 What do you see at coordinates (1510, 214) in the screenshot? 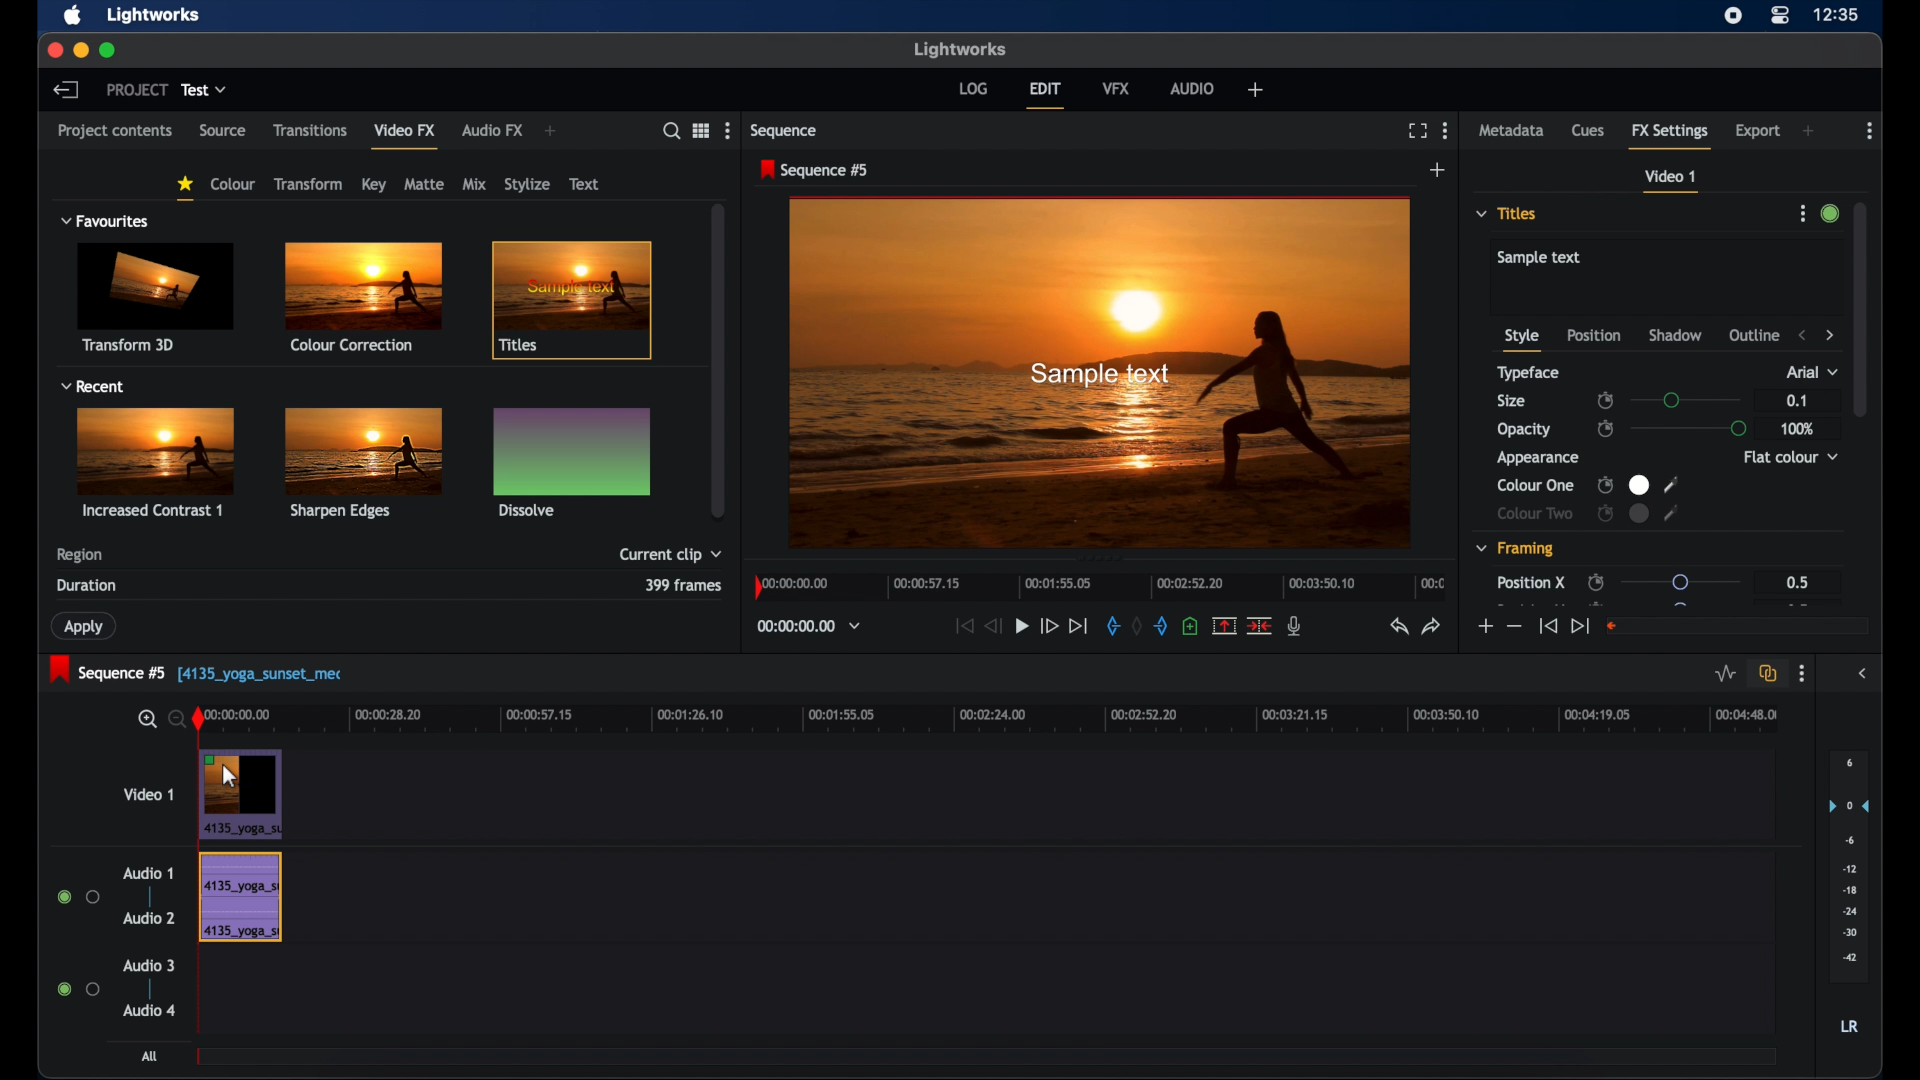
I see `titles` at bounding box center [1510, 214].